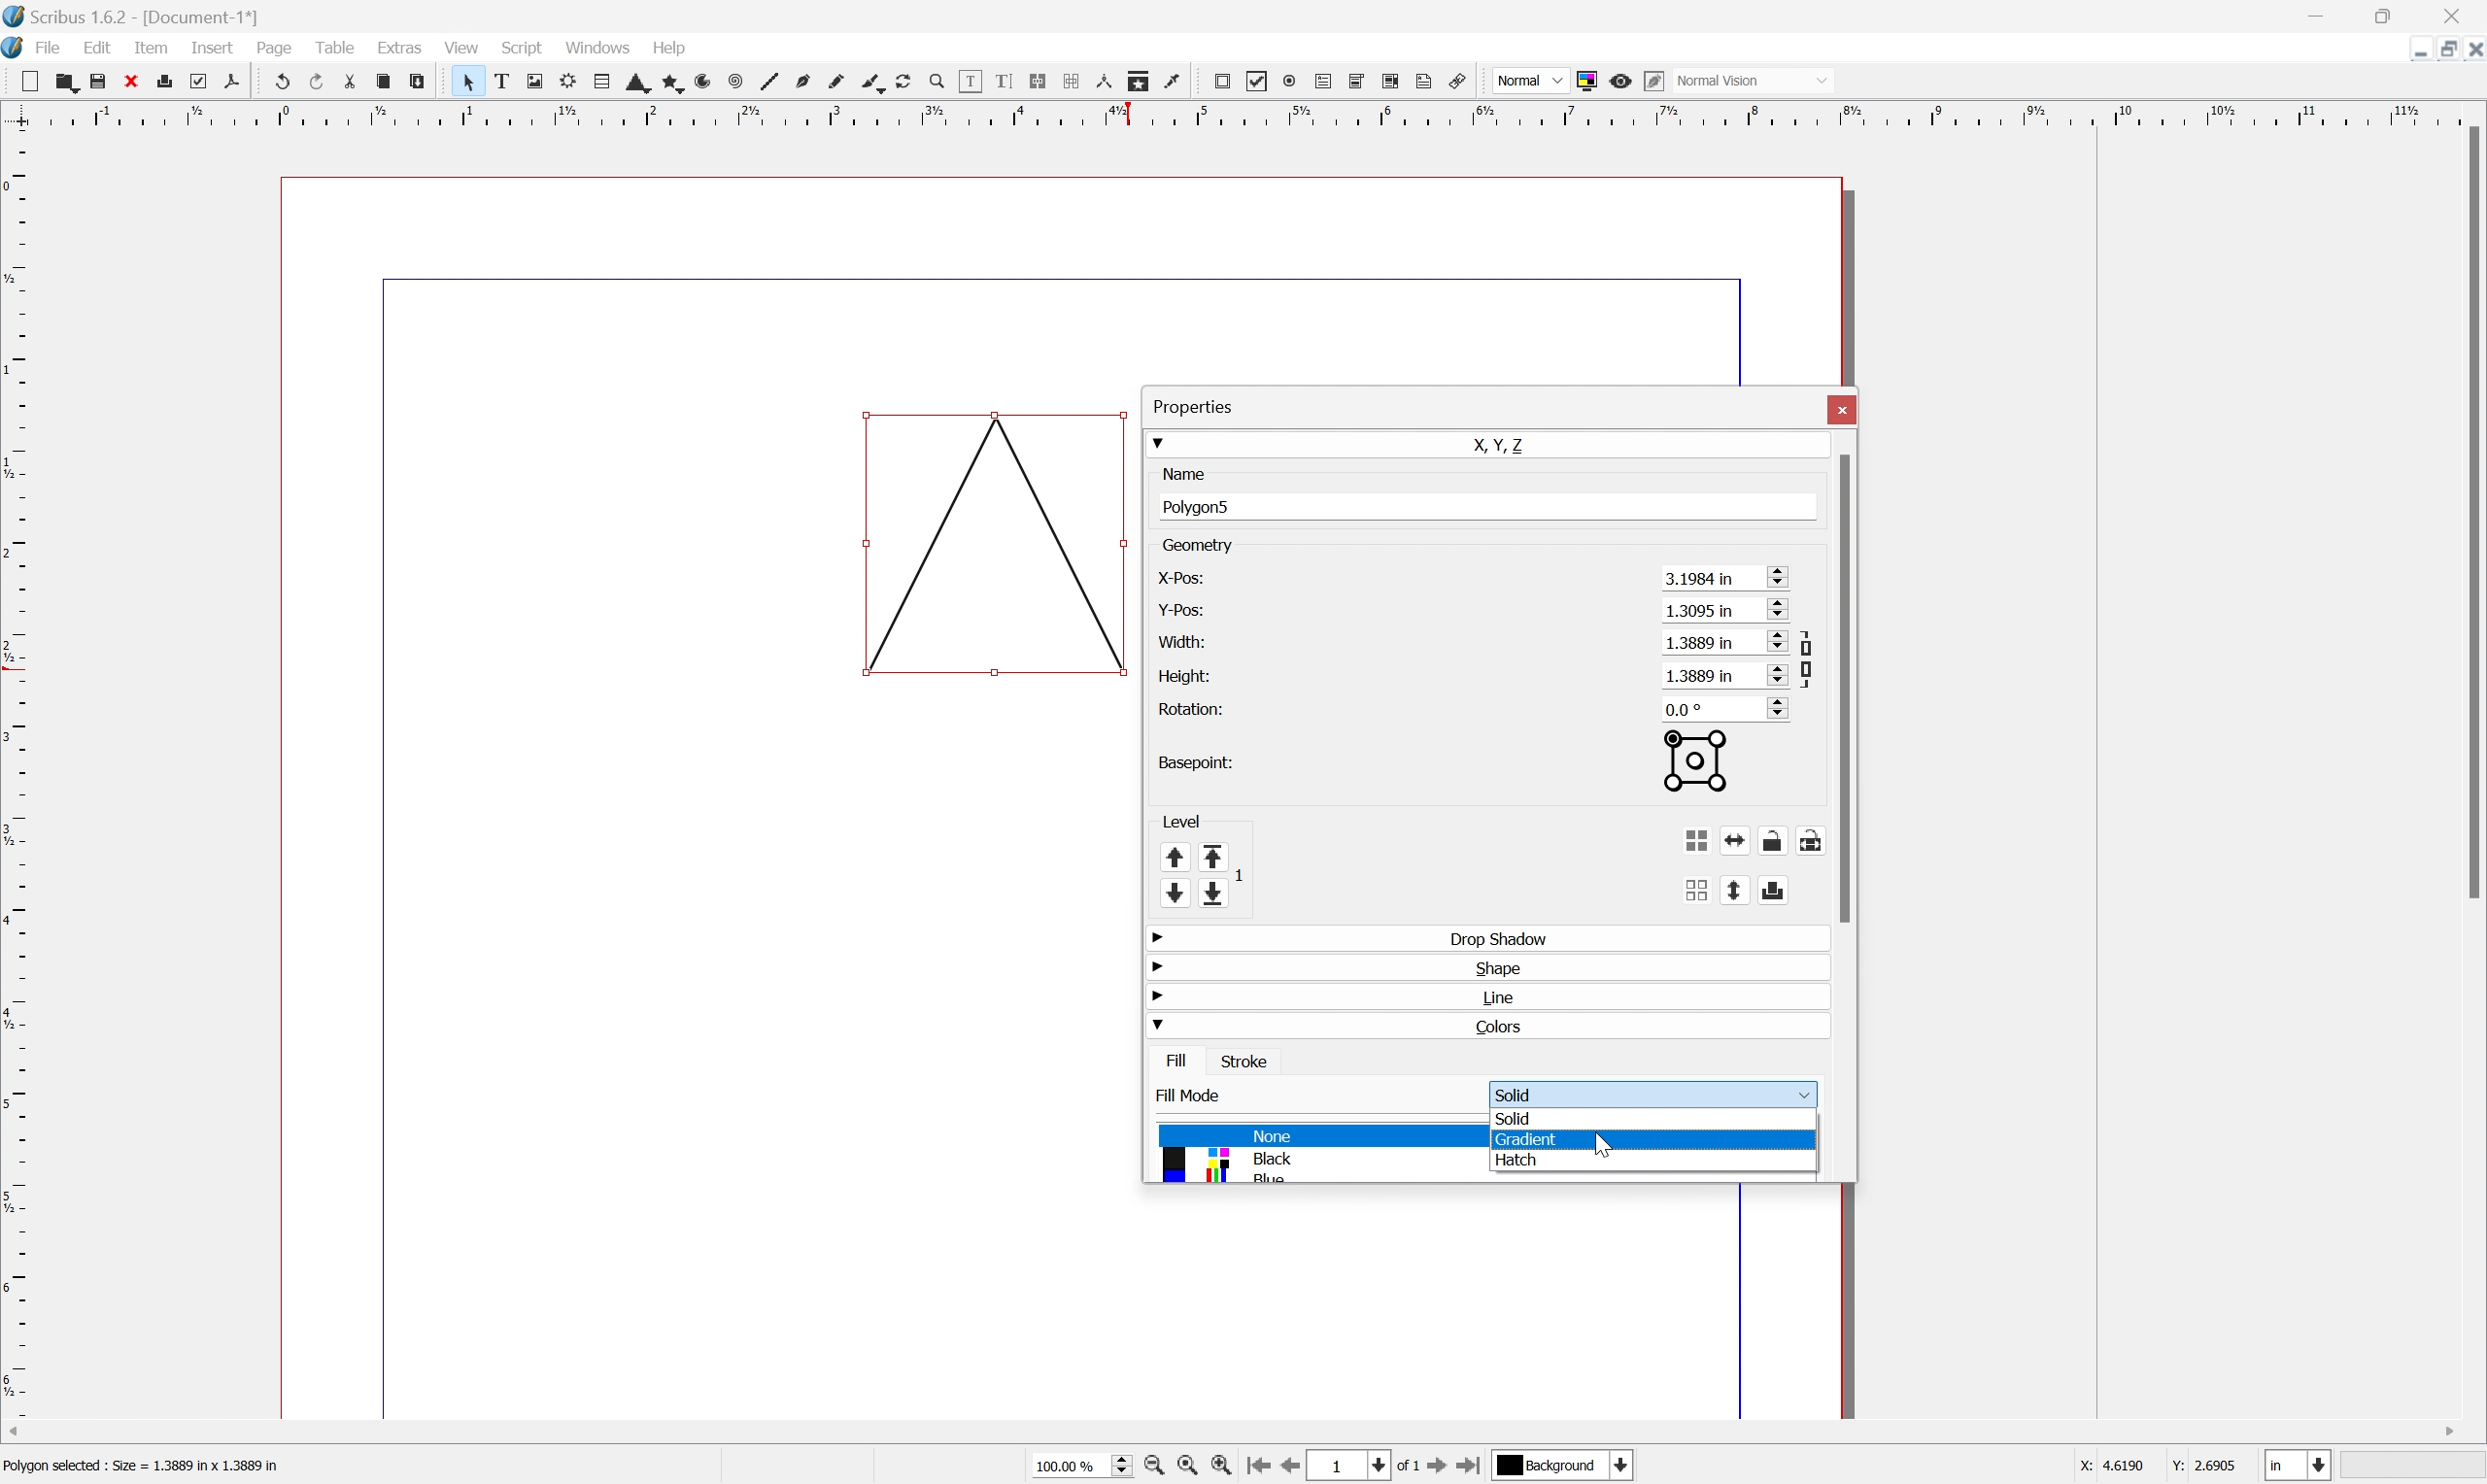  What do you see at coordinates (1528, 1138) in the screenshot?
I see `Gradient` at bounding box center [1528, 1138].